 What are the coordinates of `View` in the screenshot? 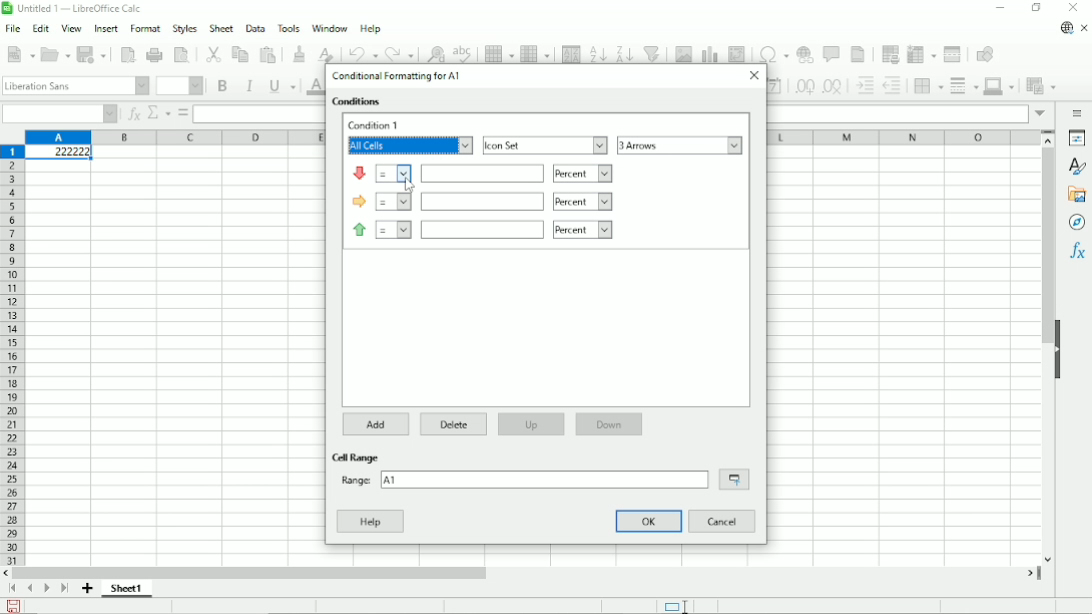 It's located at (71, 28).